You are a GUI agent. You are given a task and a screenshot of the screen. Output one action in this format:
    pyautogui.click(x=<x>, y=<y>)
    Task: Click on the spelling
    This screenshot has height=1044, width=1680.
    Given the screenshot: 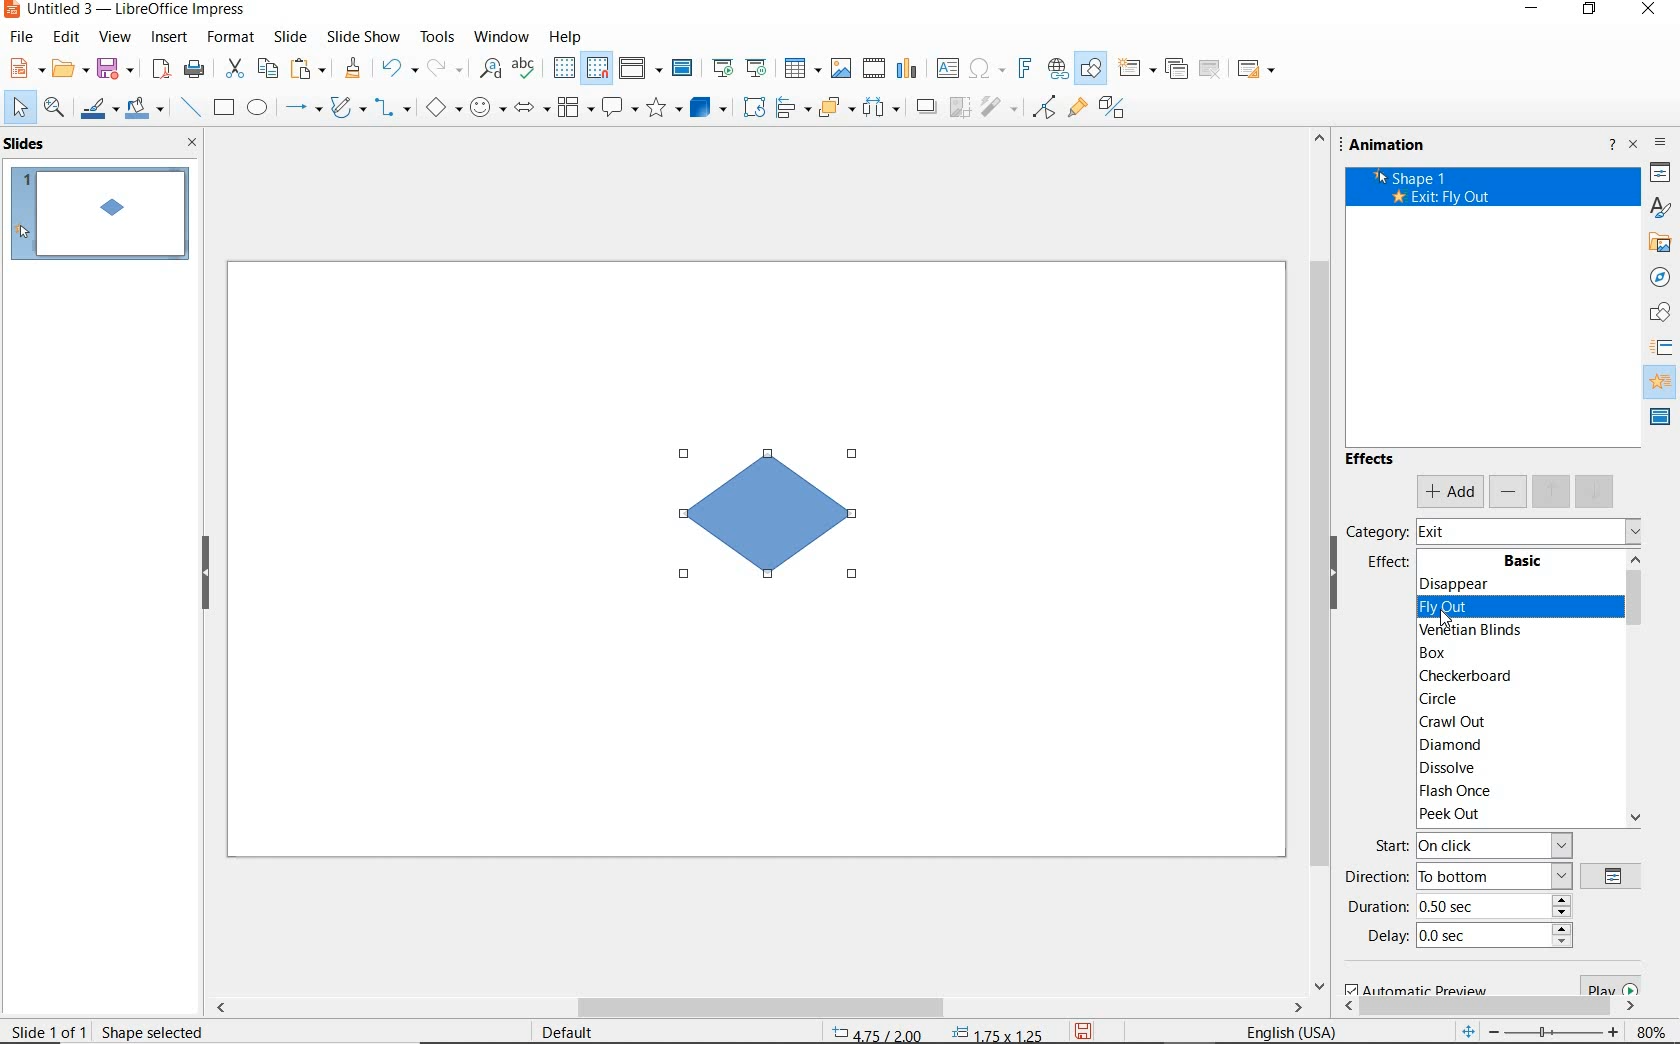 What is the action you would take?
    pyautogui.click(x=528, y=69)
    